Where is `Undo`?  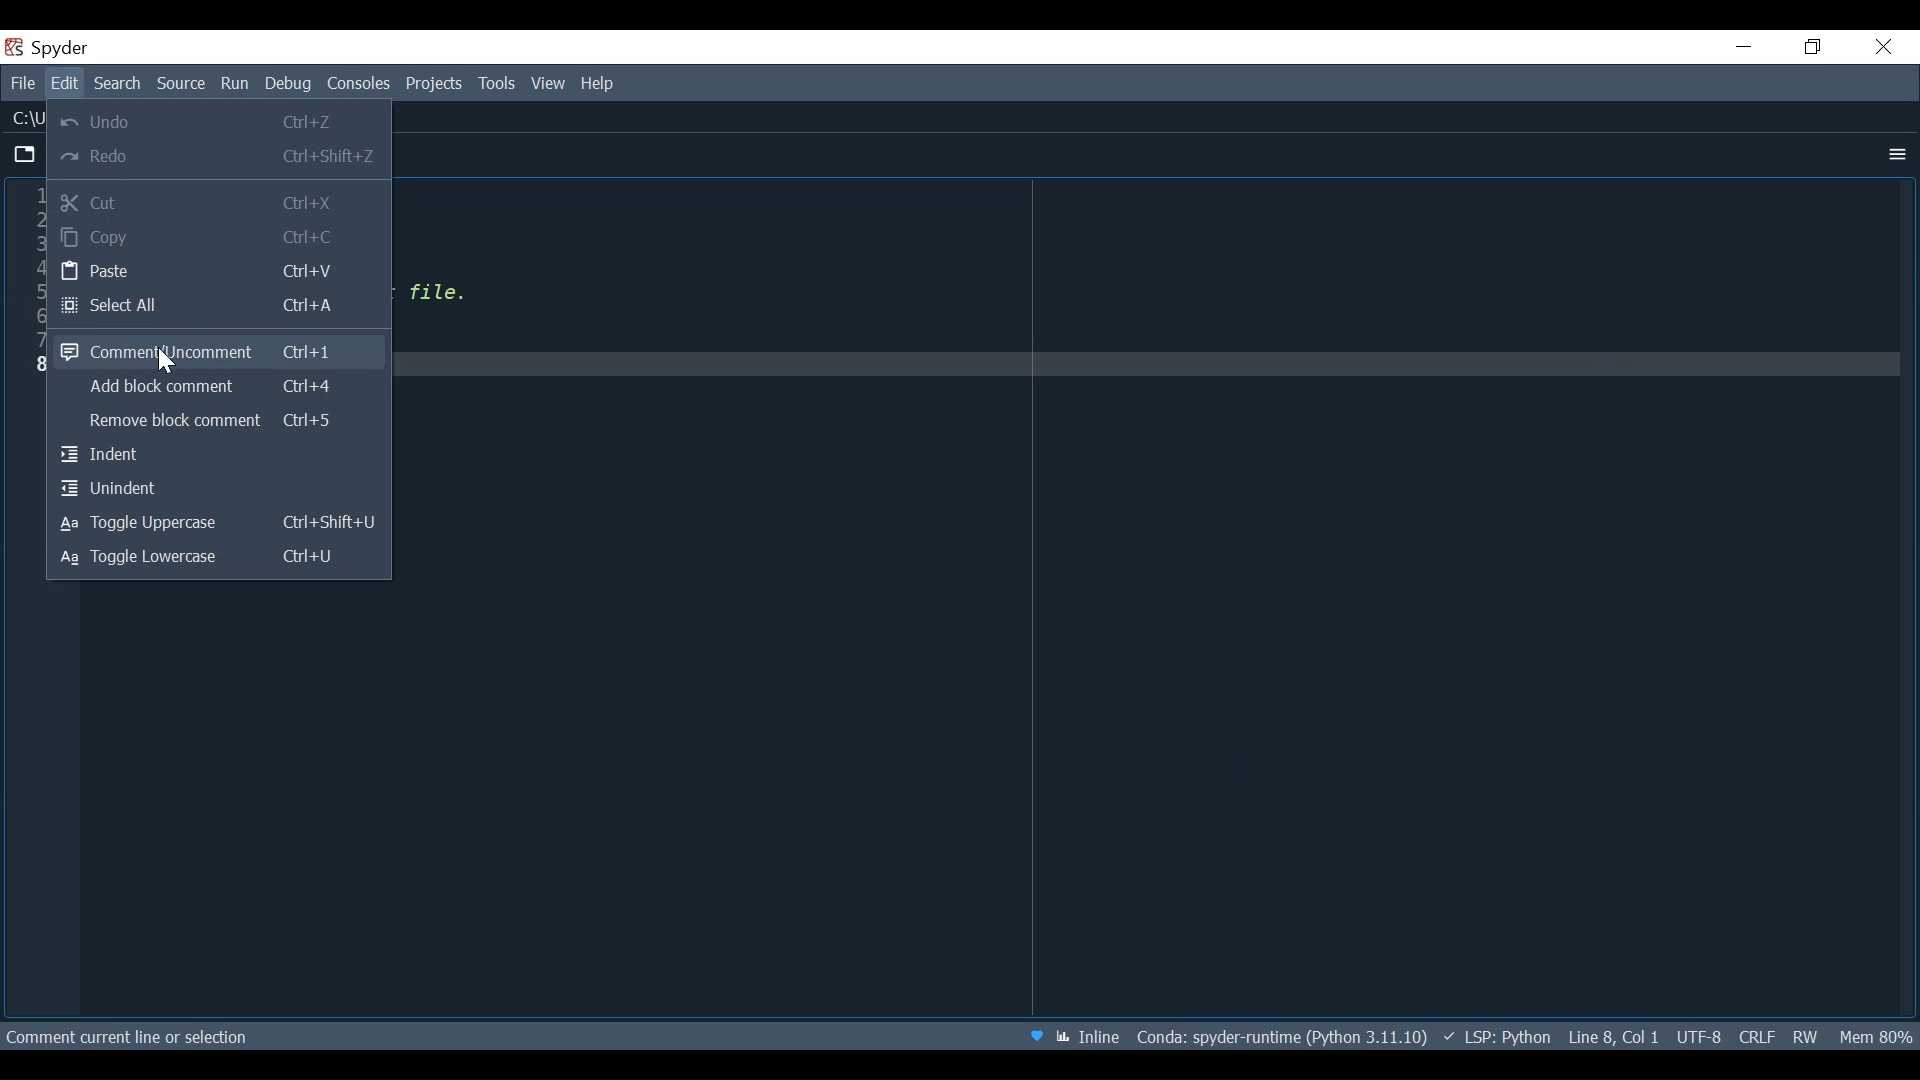
Undo is located at coordinates (217, 120).